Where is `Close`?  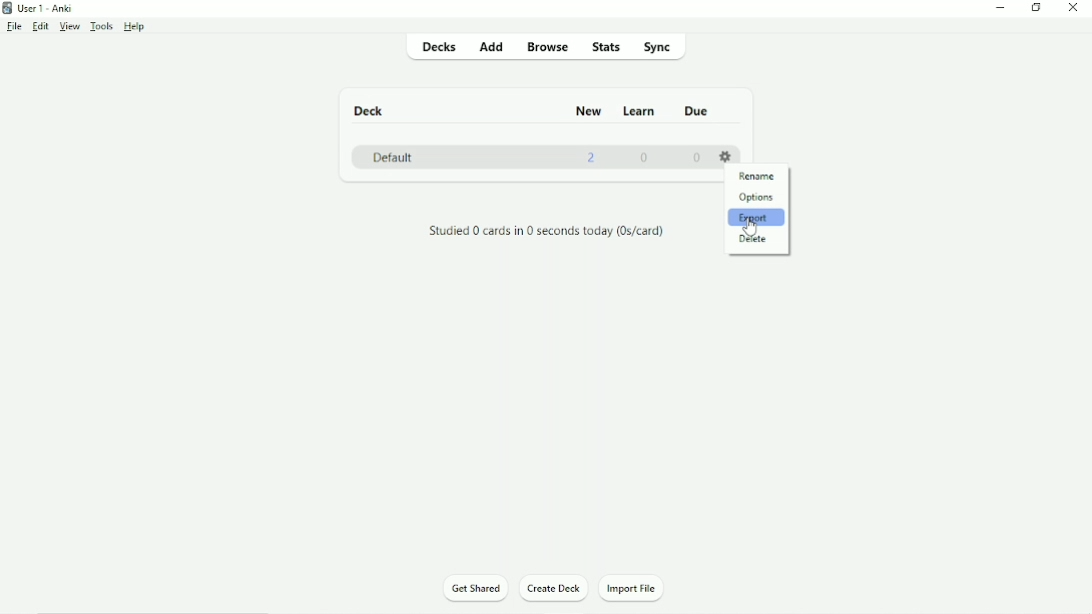
Close is located at coordinates (1072, 9).